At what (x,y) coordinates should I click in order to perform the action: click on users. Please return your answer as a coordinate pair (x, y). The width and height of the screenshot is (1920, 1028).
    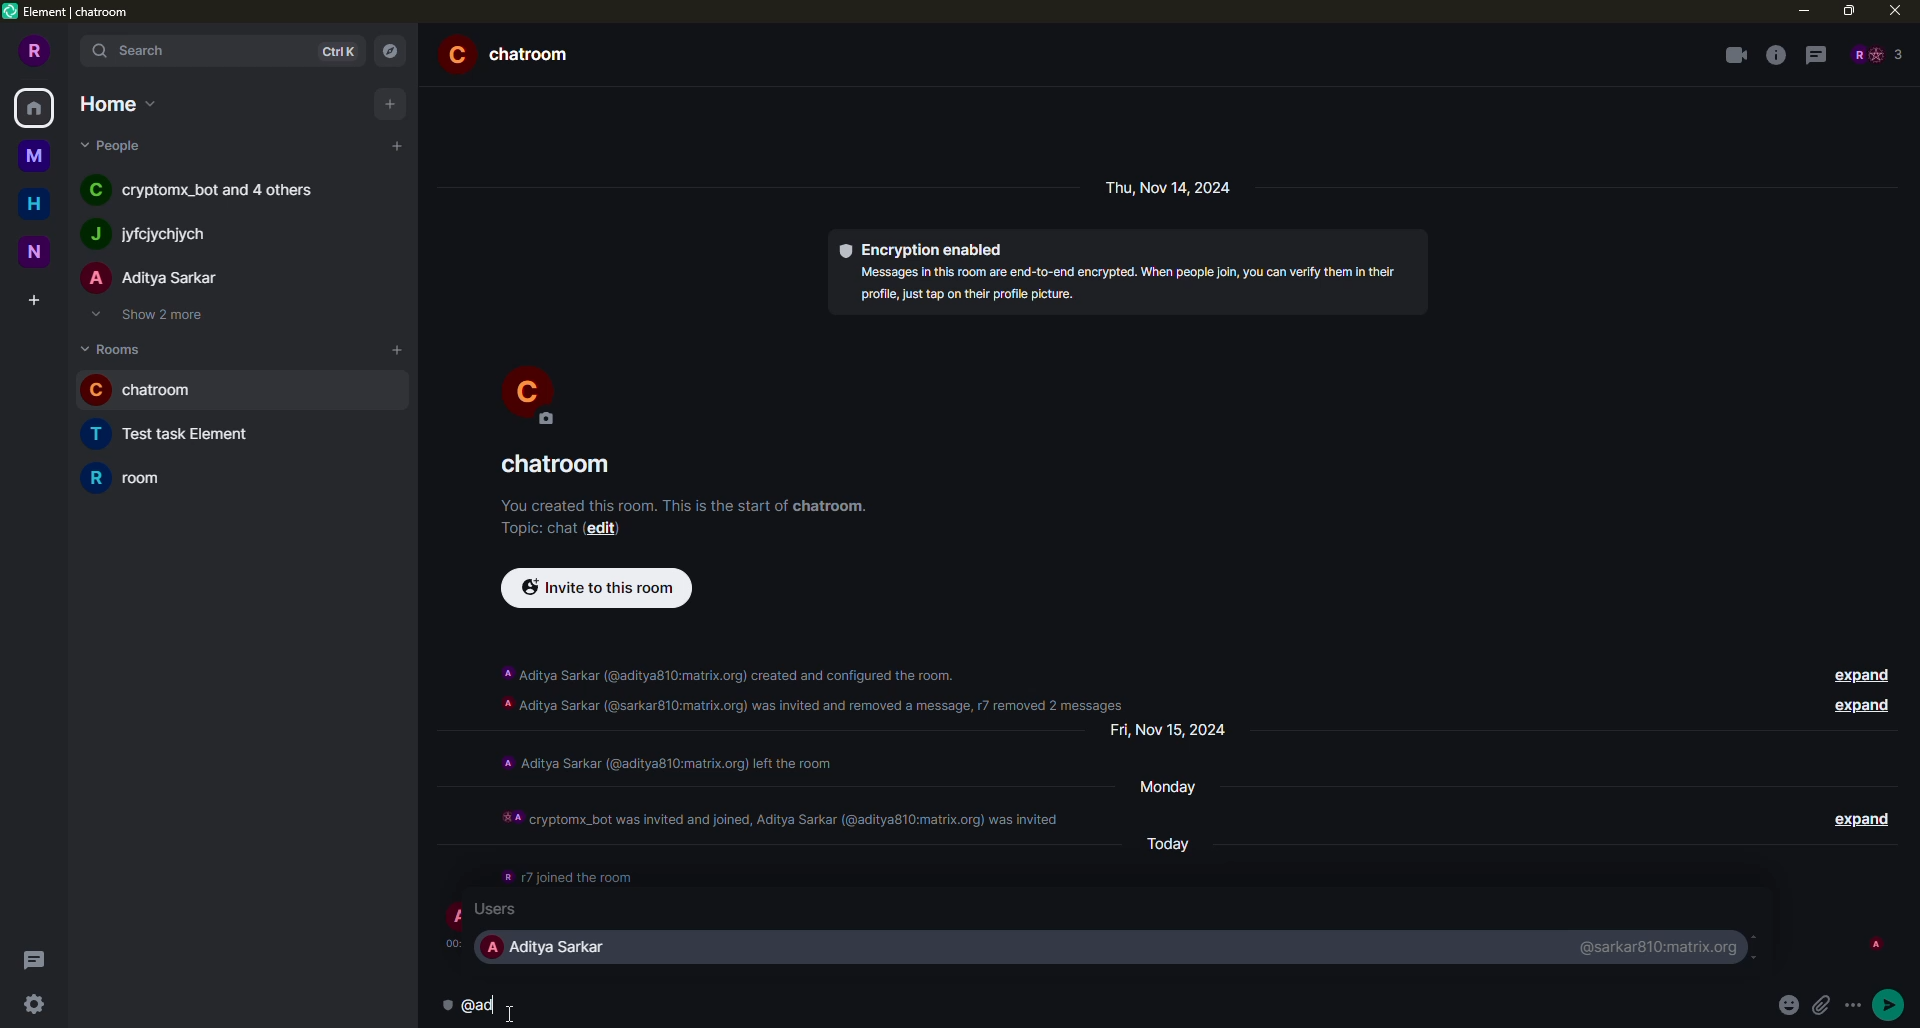
    Looking at the image, I should click on (512, 910).